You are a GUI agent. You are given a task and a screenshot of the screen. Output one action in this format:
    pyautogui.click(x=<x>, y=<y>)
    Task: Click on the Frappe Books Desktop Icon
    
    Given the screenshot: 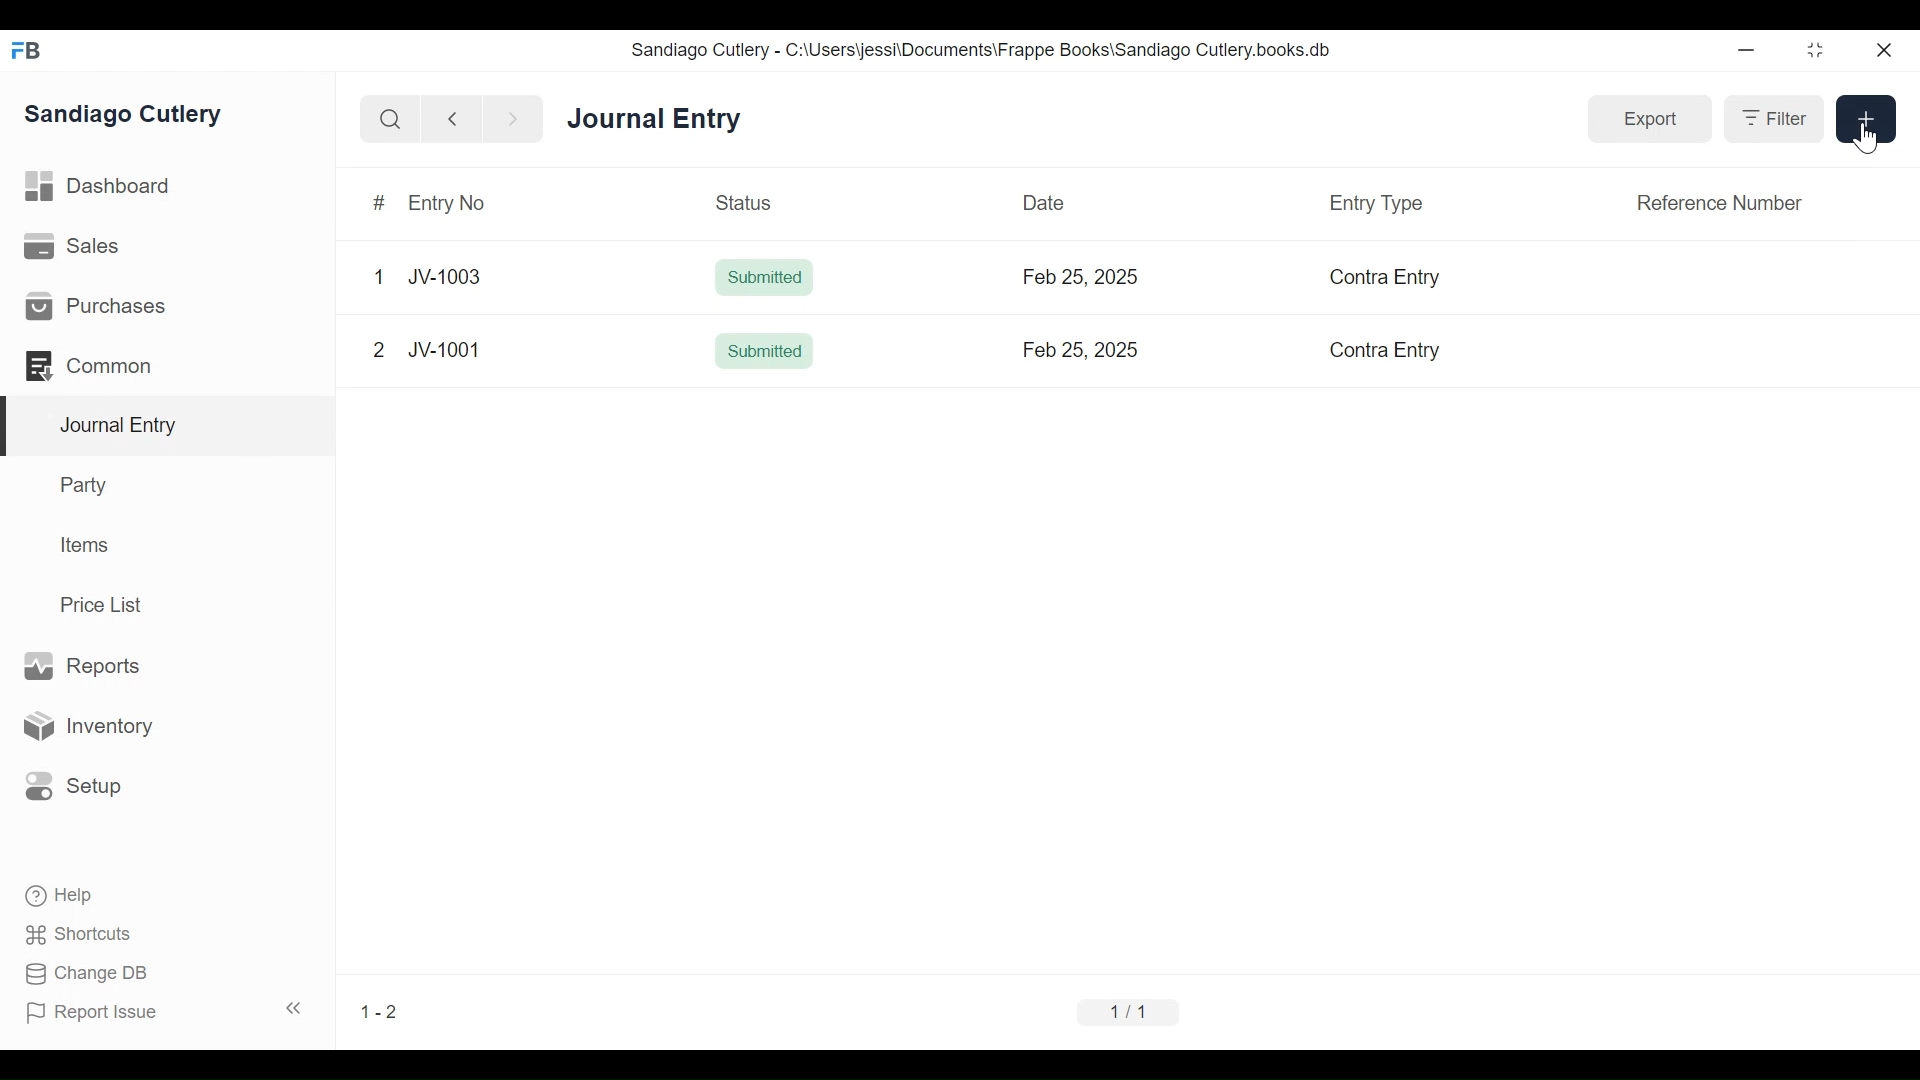 What is the action you would take?
    pyautogui.click(x=26, y=51)
    